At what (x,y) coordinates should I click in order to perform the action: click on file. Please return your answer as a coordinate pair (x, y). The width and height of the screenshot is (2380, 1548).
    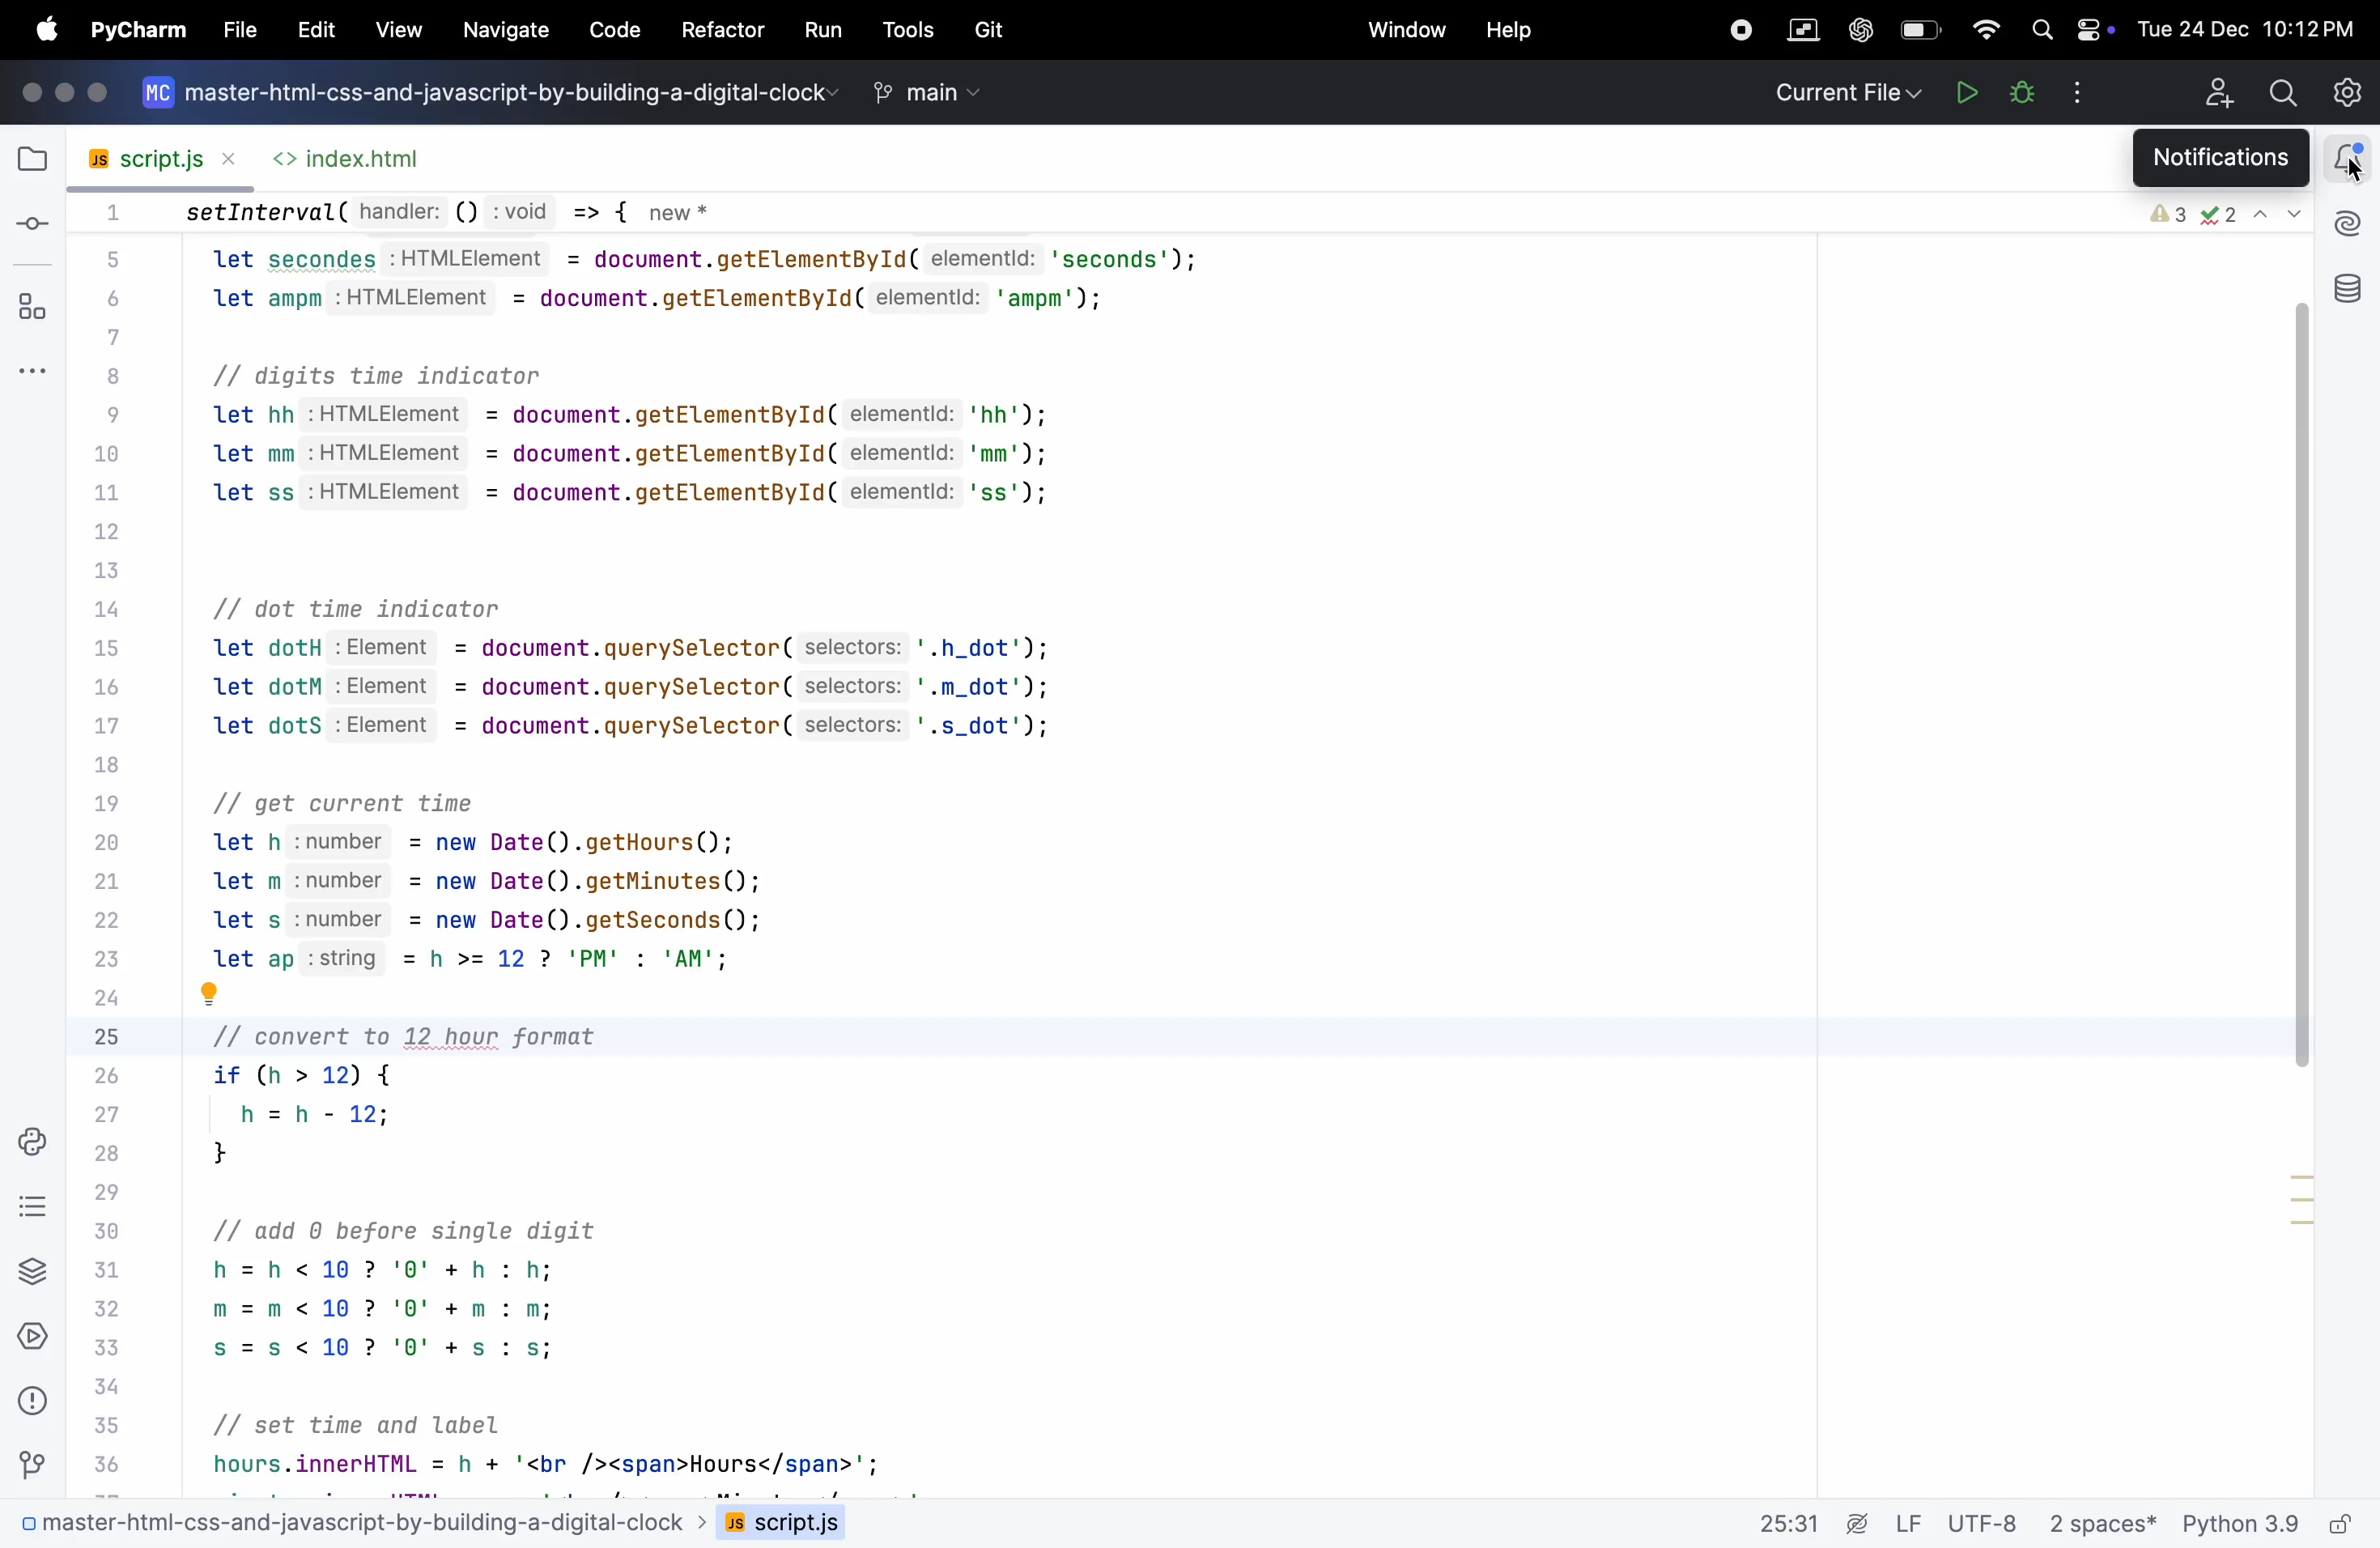
    Looking at the image, I should click on (240, 24).